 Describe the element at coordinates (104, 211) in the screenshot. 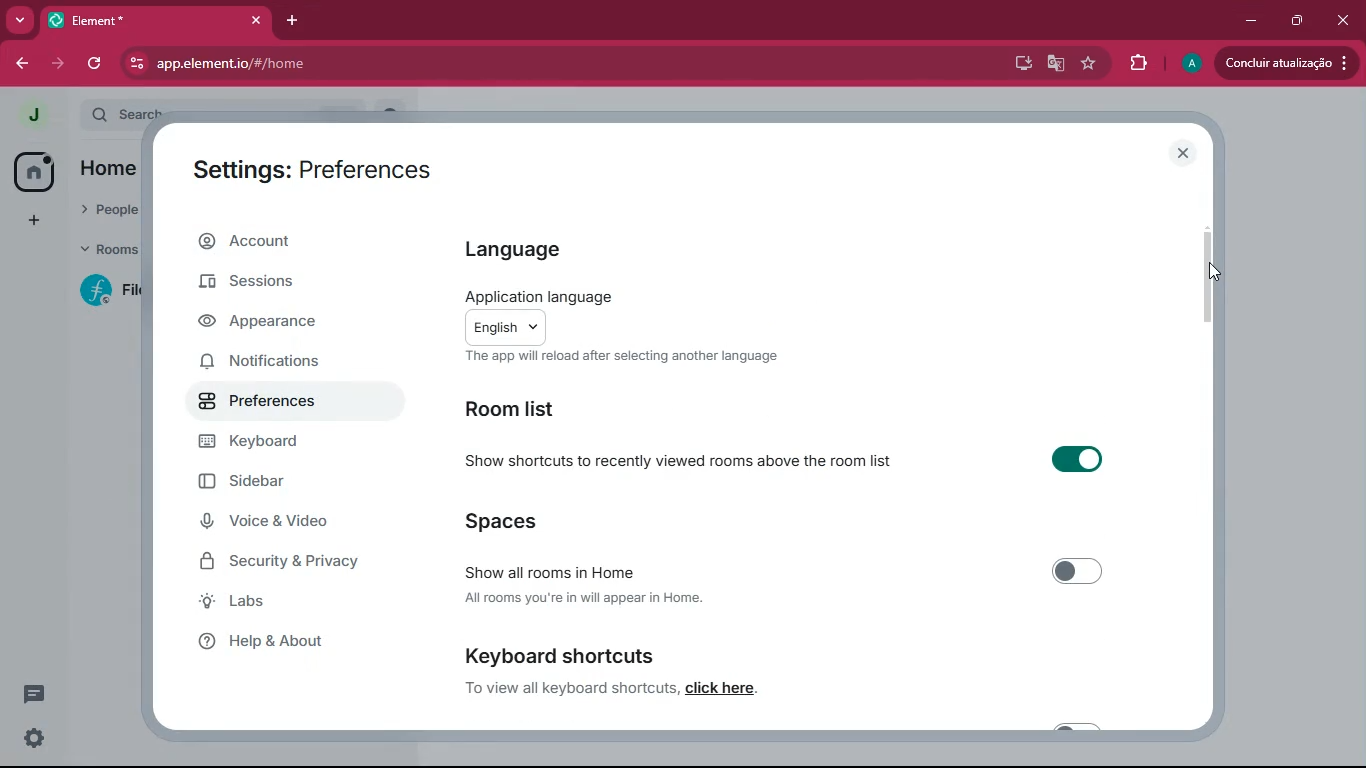

I see `people` at that location.